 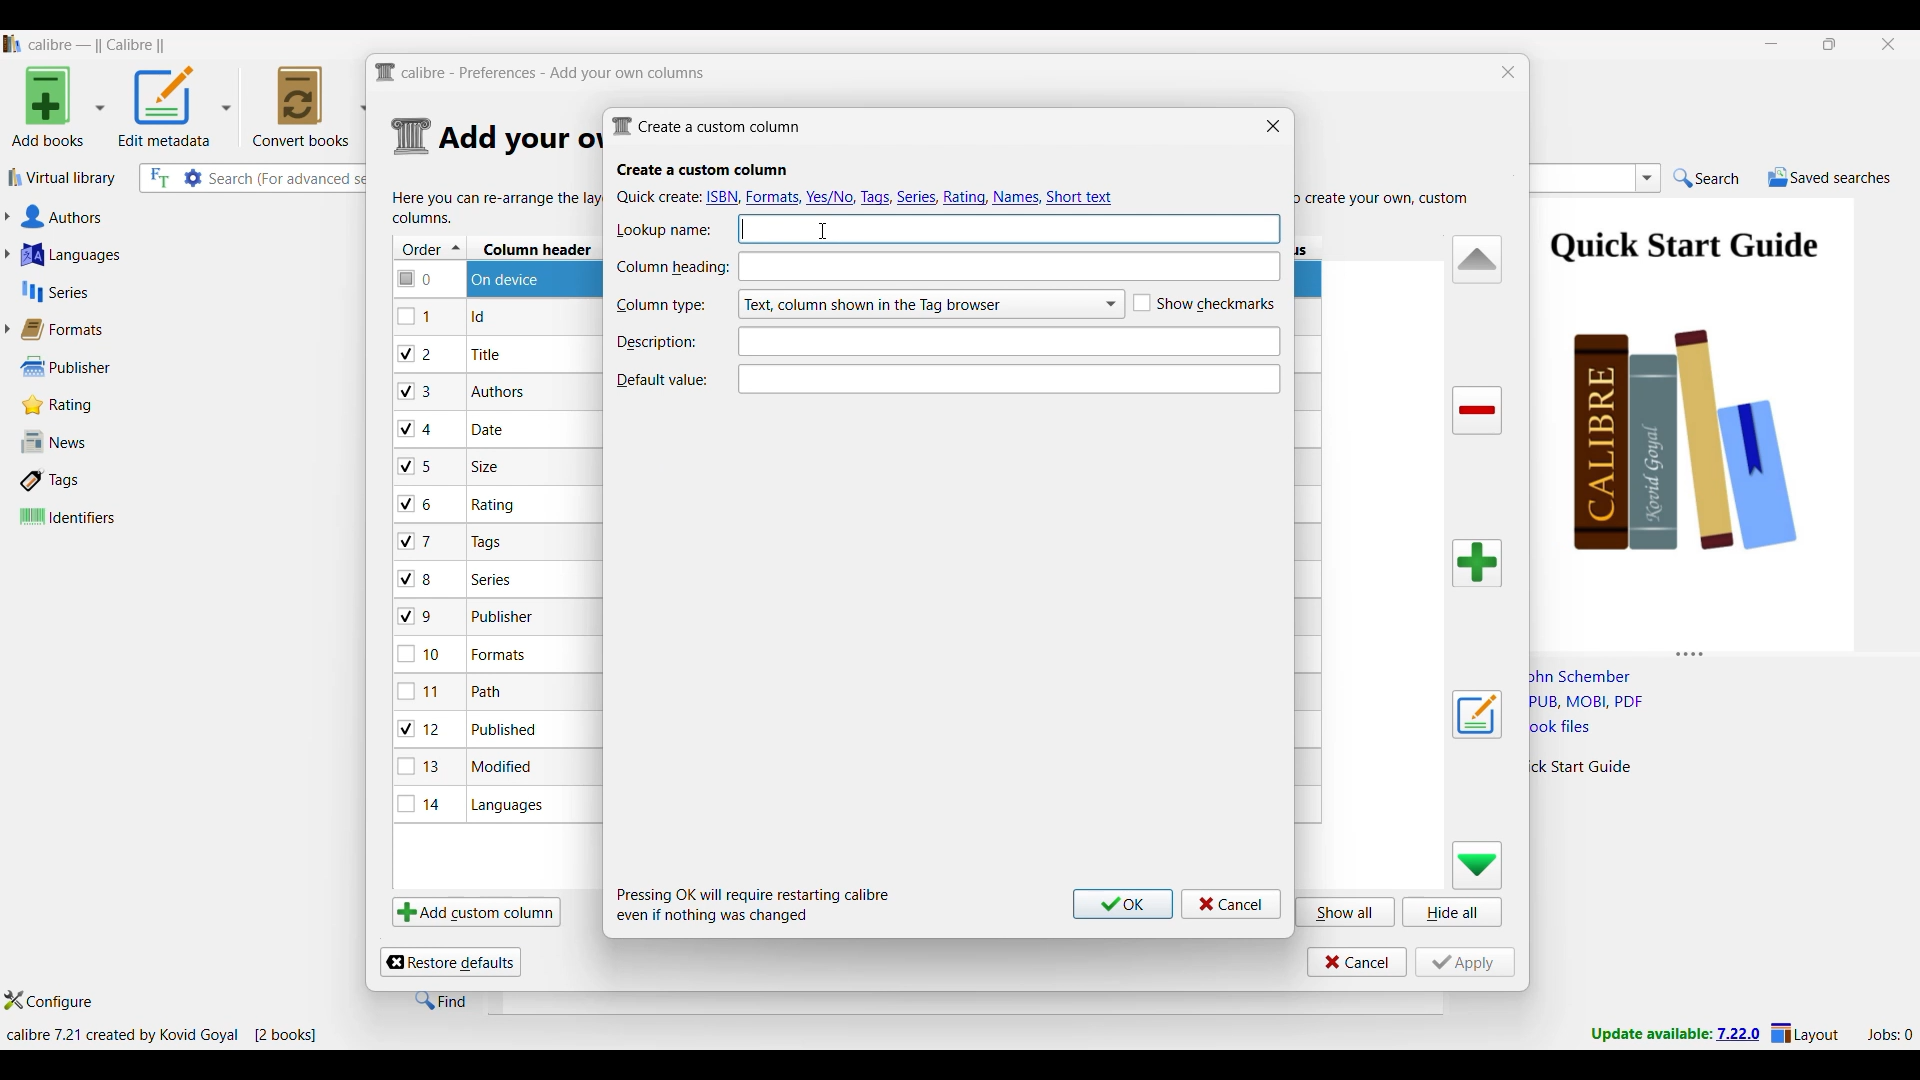 I want to click on checkbox - 8, so click(x=417, y=577).